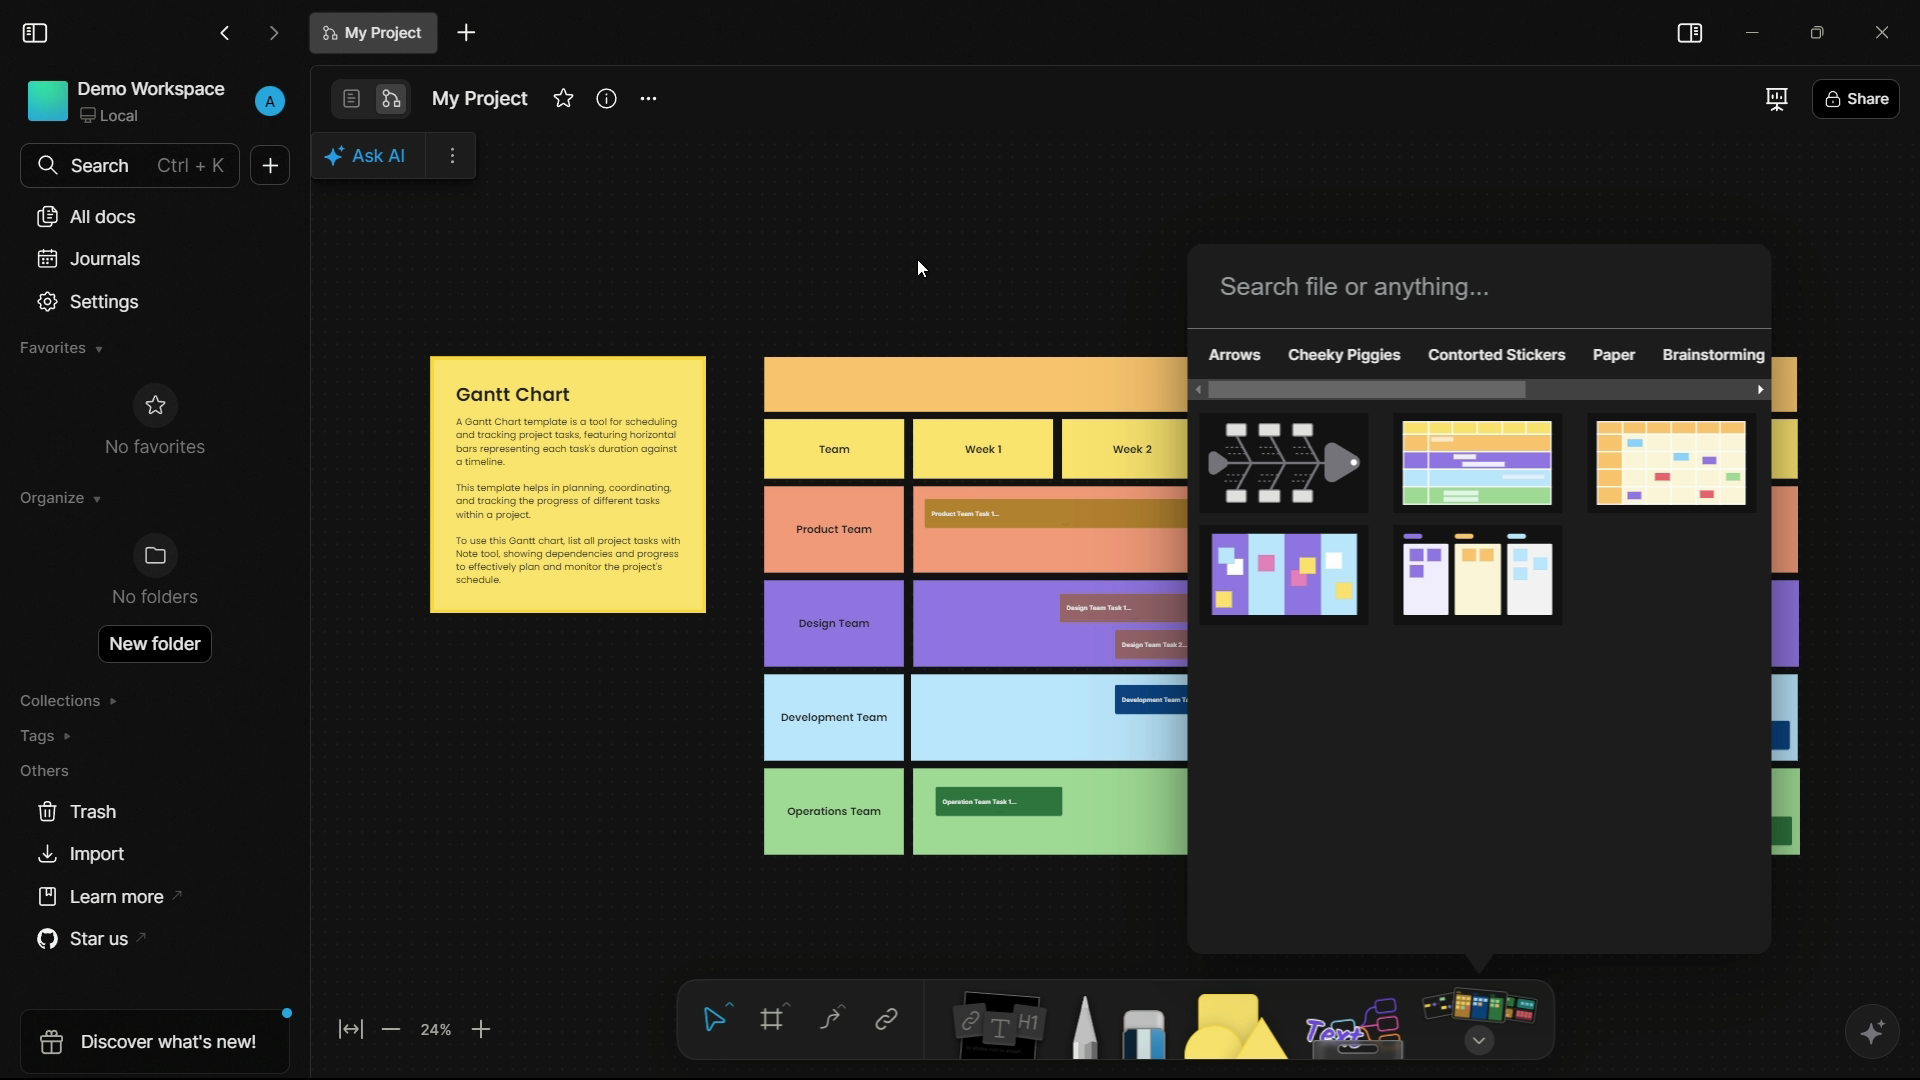  Describe the element at coordinates (451, 157) in the screenshot. I see `More Options` at that location.